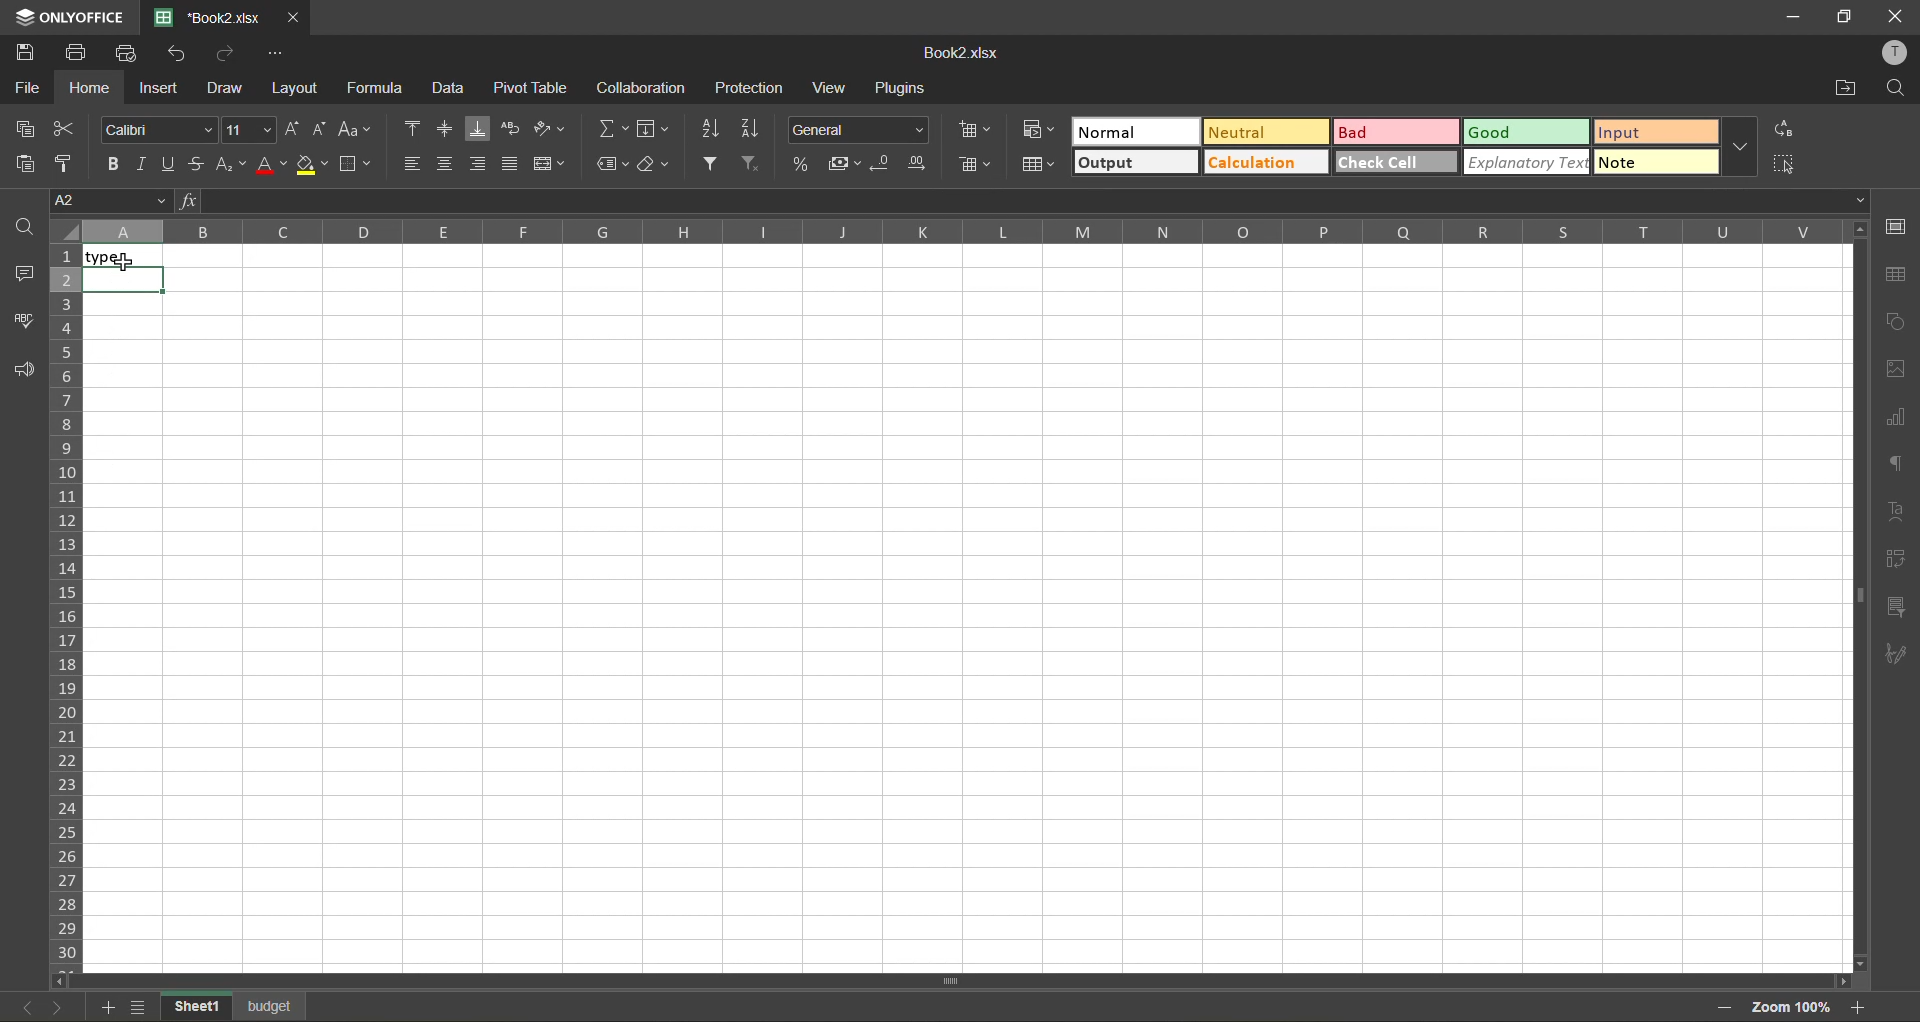 The image size is (1920, 1022). What do you see at coordinates (128, 264) in the screenshot?
I see `cursor` at bounding box center [128, 264].